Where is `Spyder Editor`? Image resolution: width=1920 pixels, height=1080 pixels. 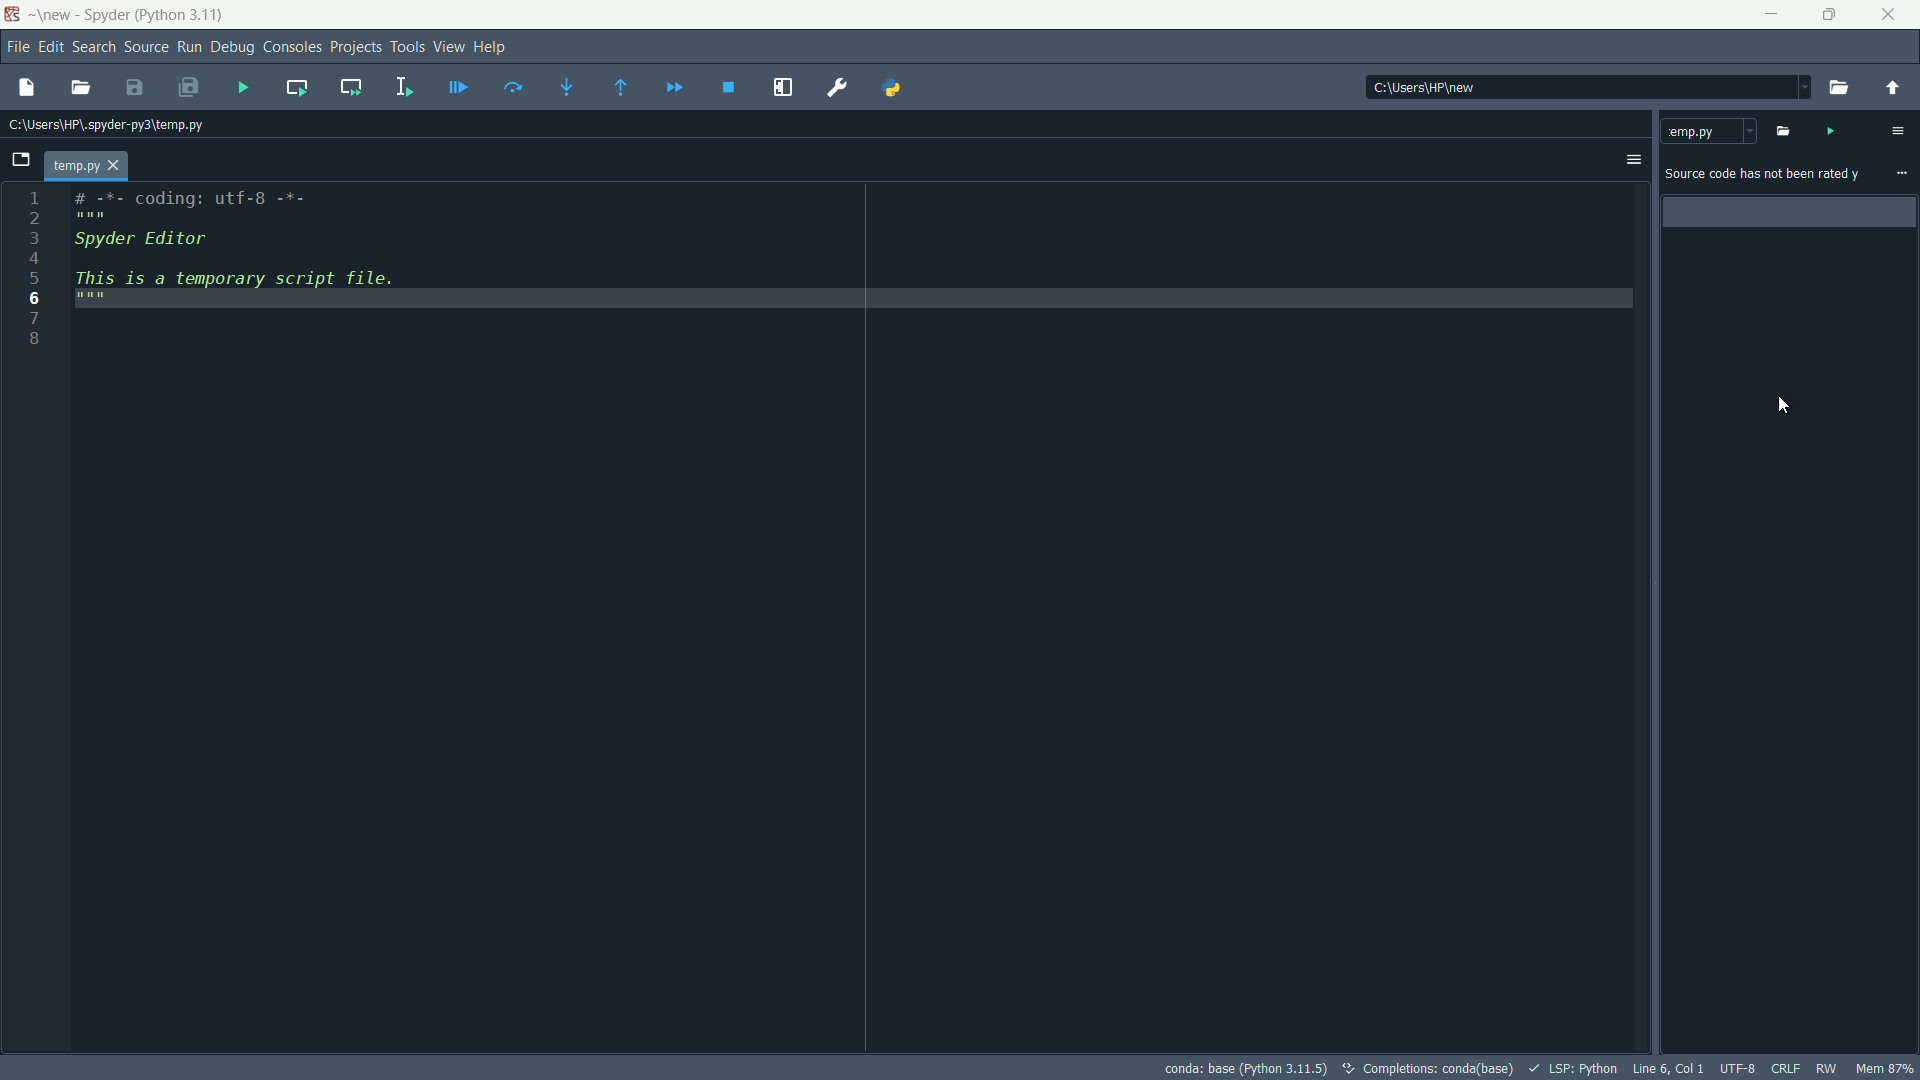
Spyder Editor is located at coordinates (137, 241).